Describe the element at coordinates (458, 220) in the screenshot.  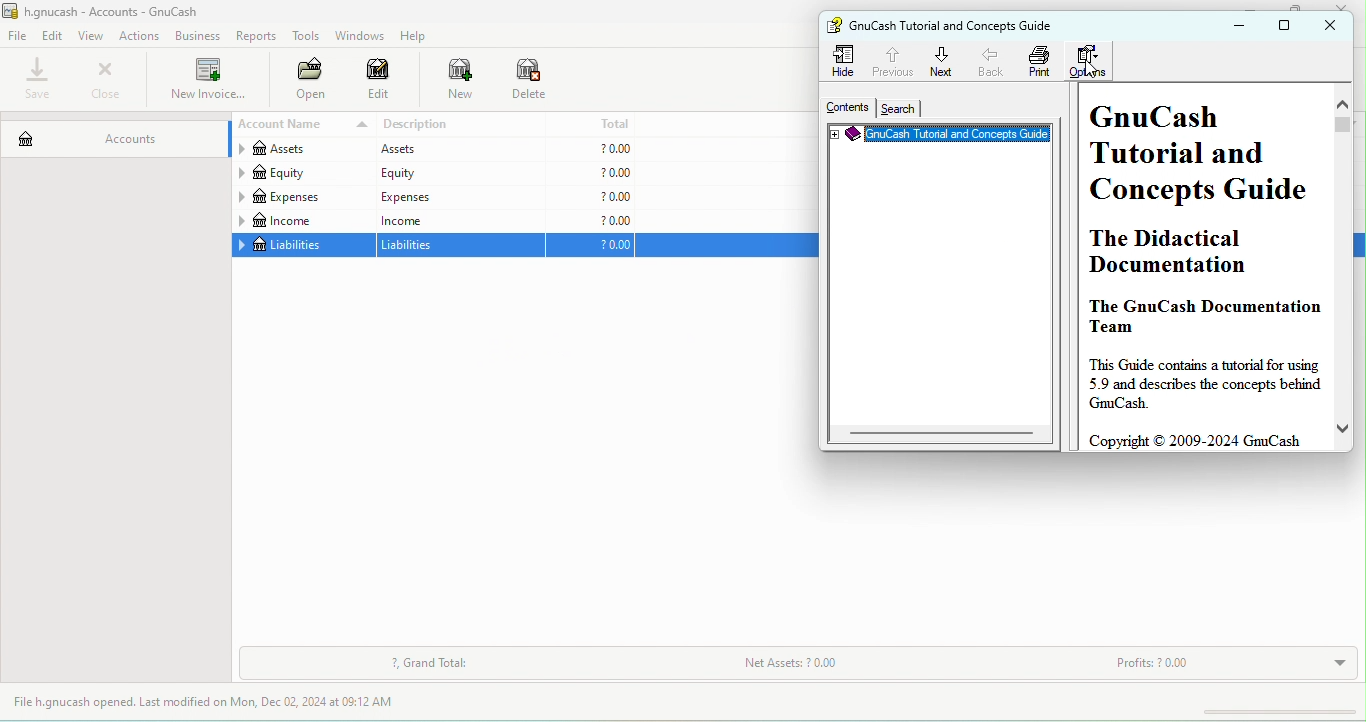
I see `income` at that location.